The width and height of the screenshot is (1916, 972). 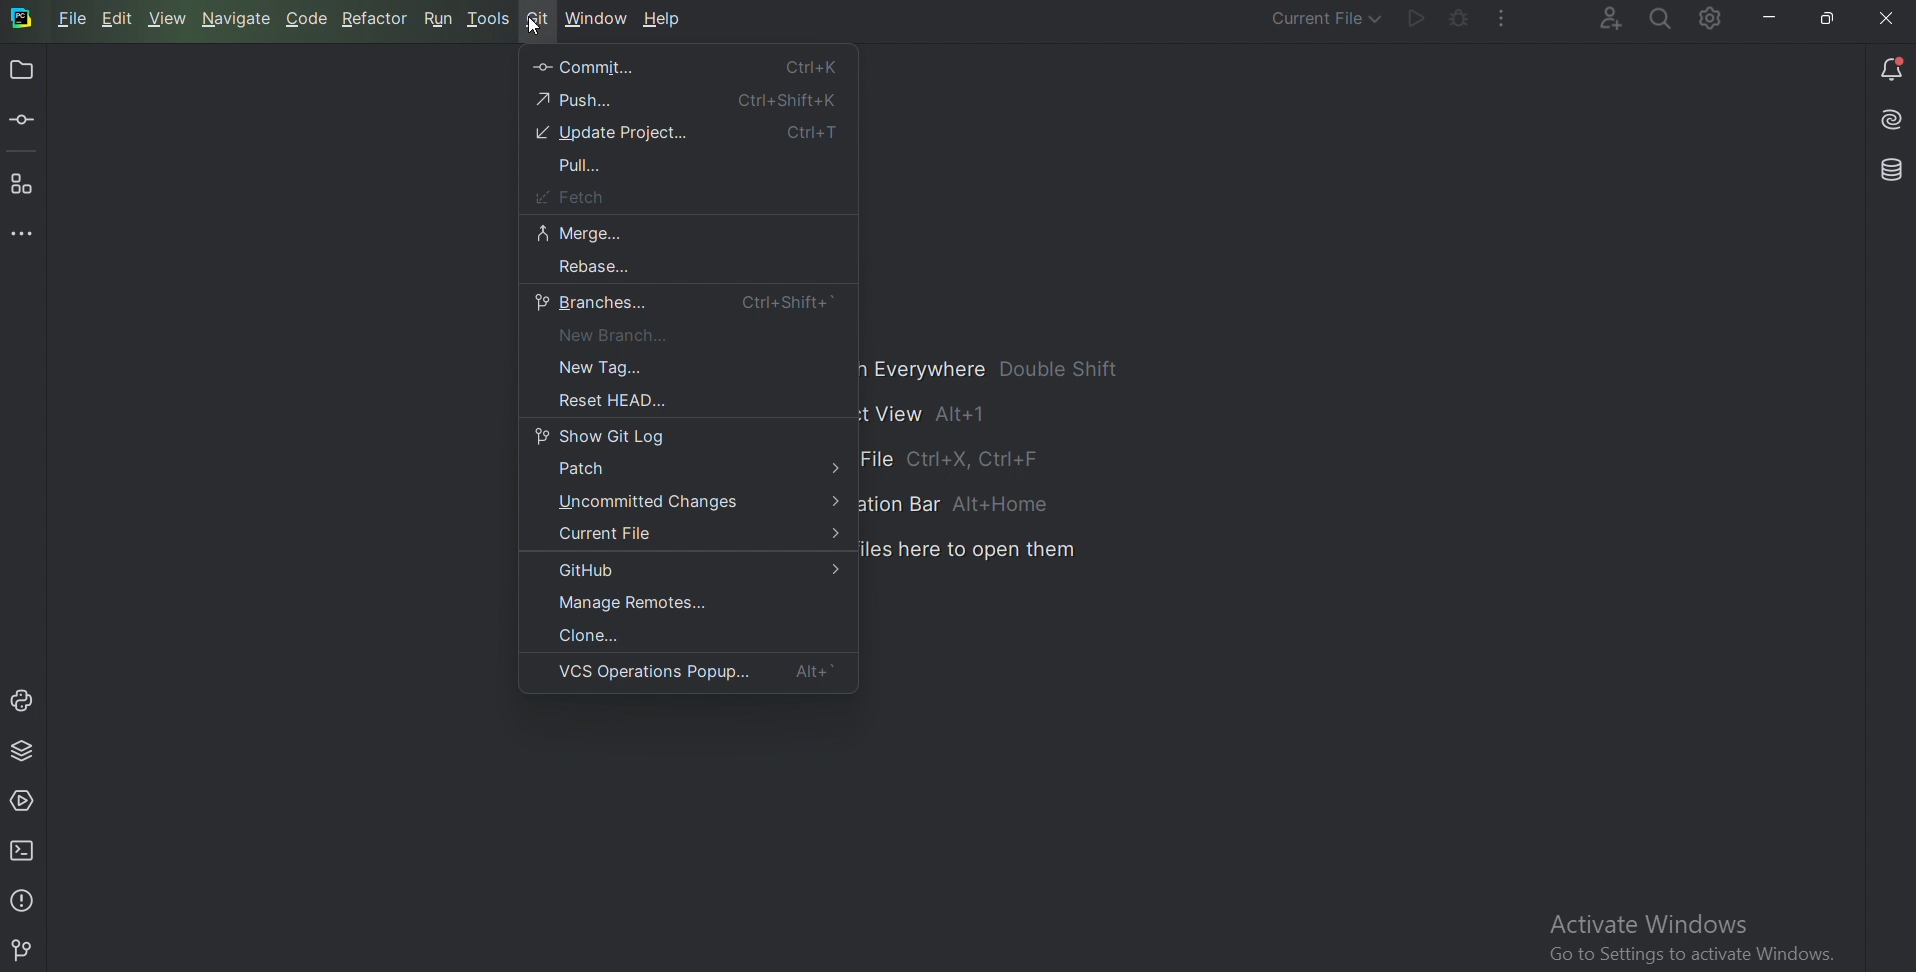 I want to click on Terminal, so click(x=26, y=850).